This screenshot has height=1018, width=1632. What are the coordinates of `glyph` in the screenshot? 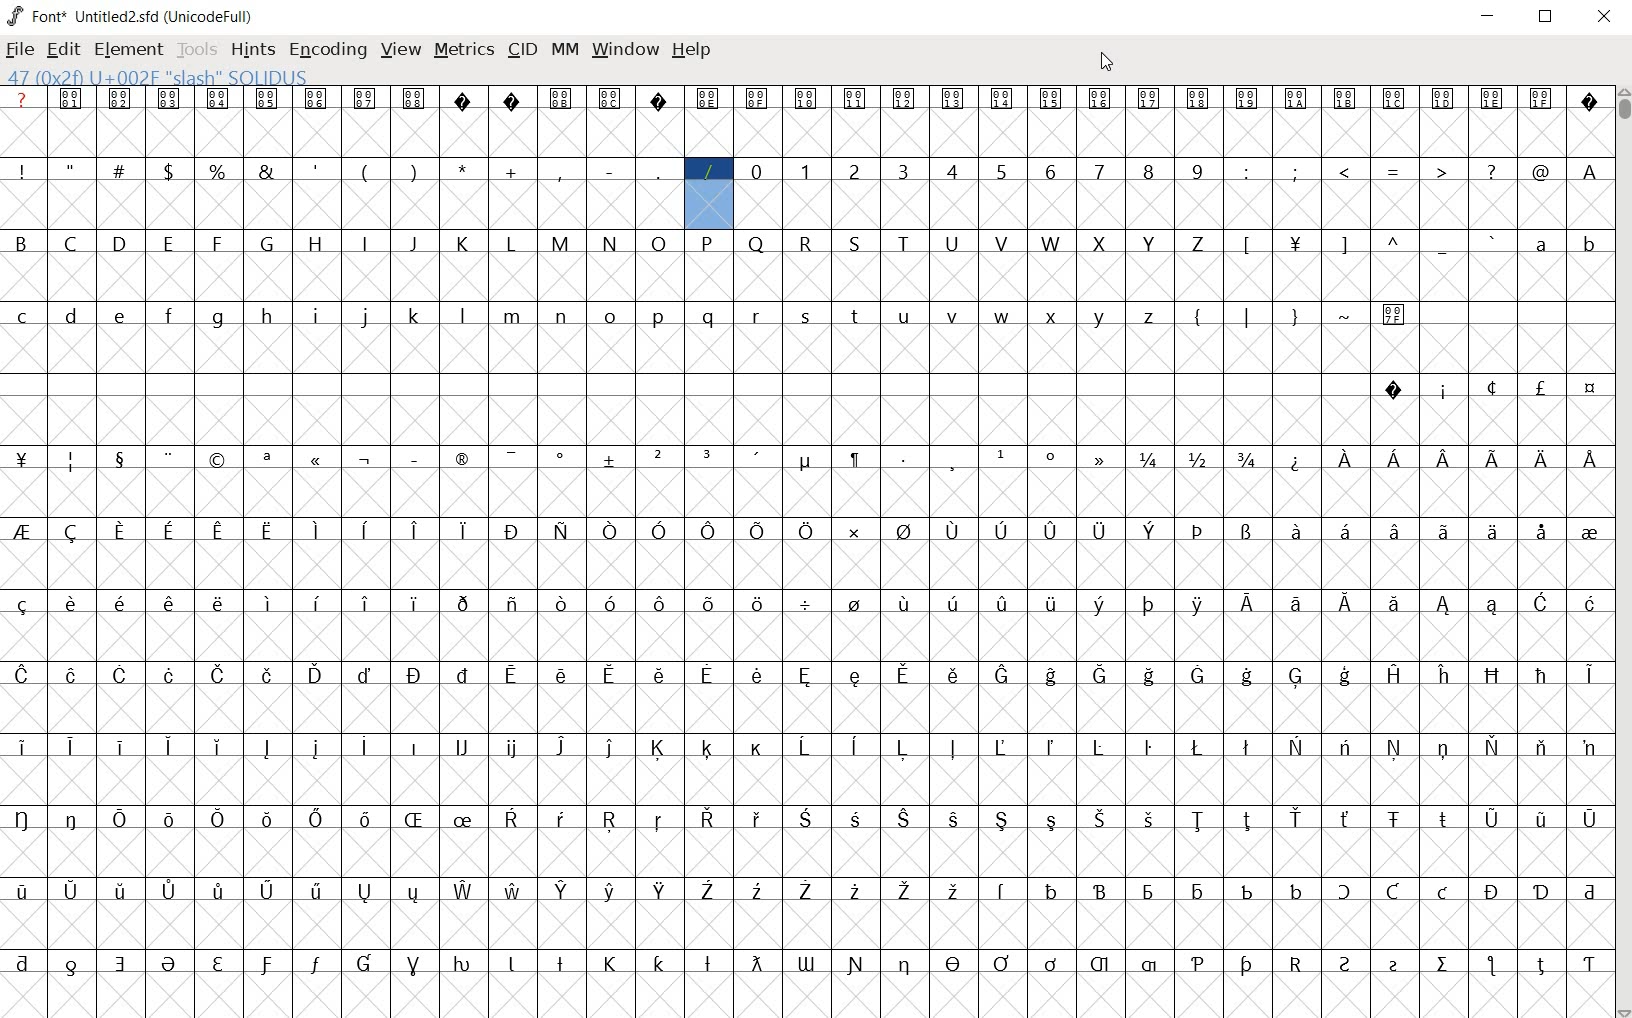 It's located at (1590, 172).